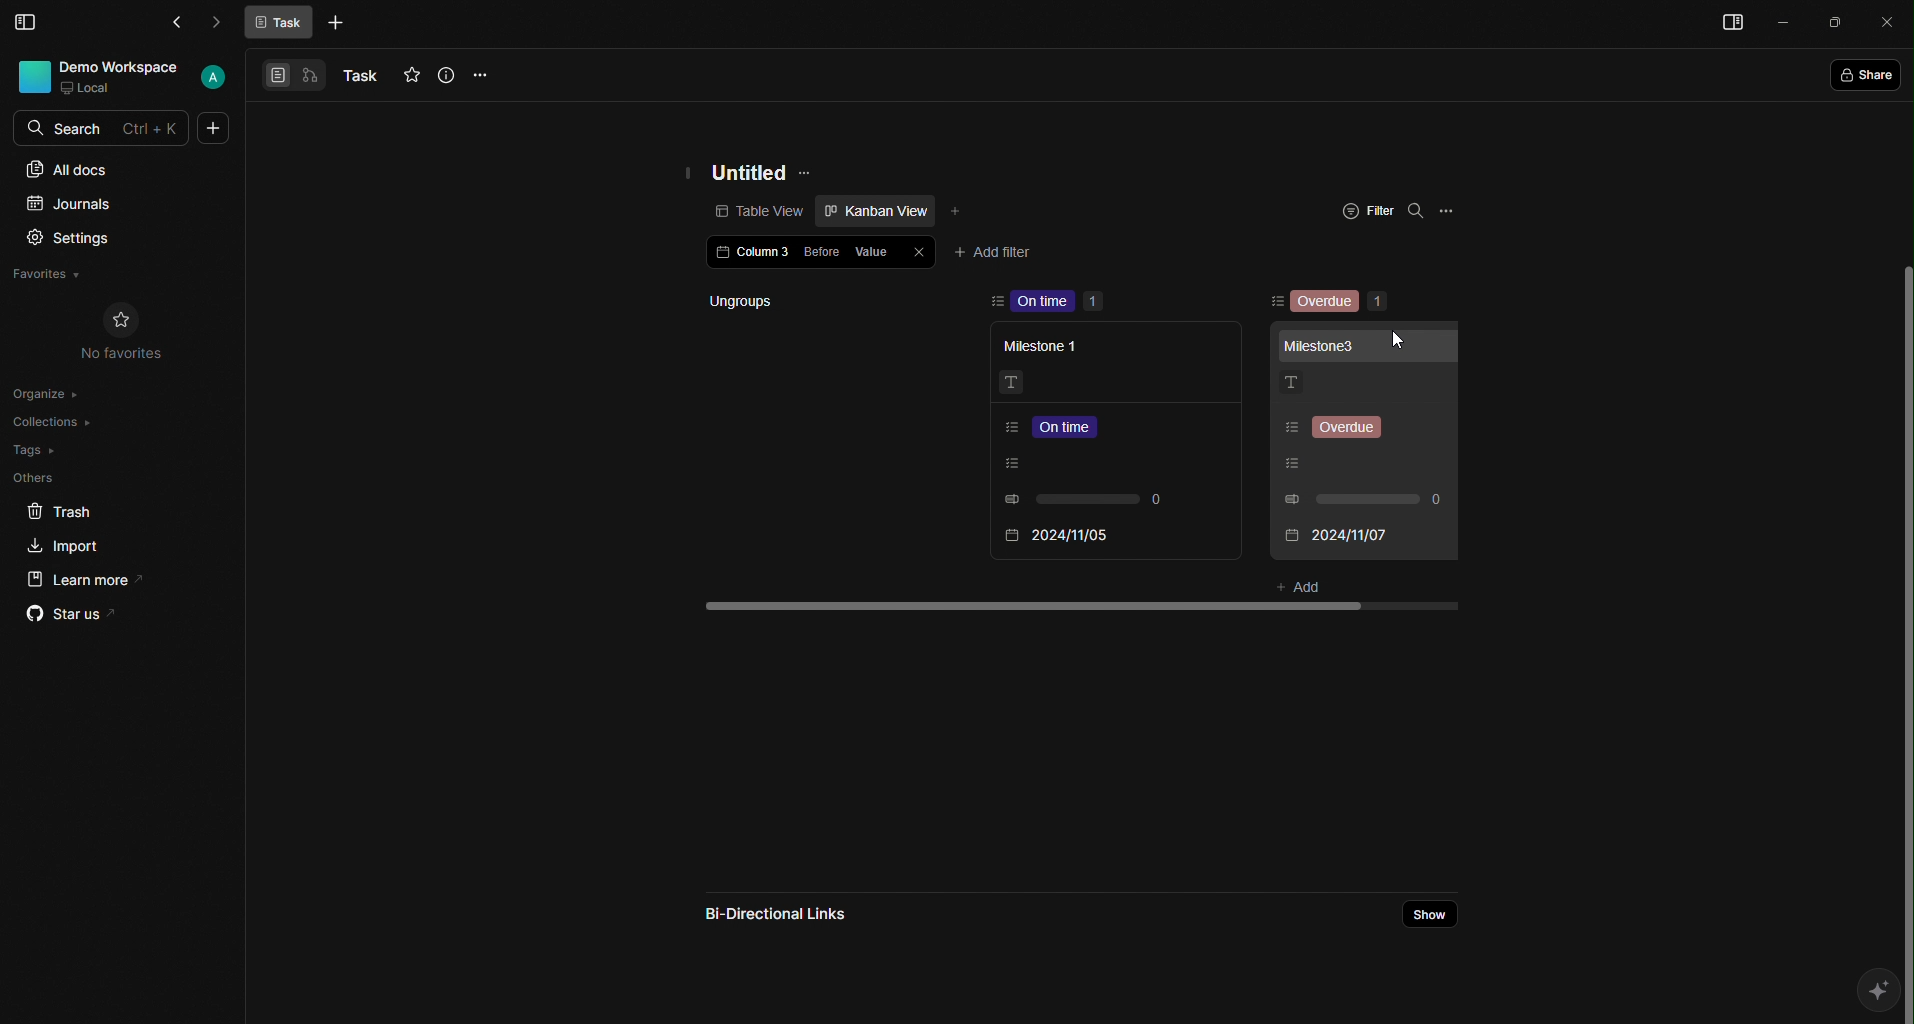  Describe the element at coordinates (122, 333) in the screenshot. I see `No Favorites` at that location.